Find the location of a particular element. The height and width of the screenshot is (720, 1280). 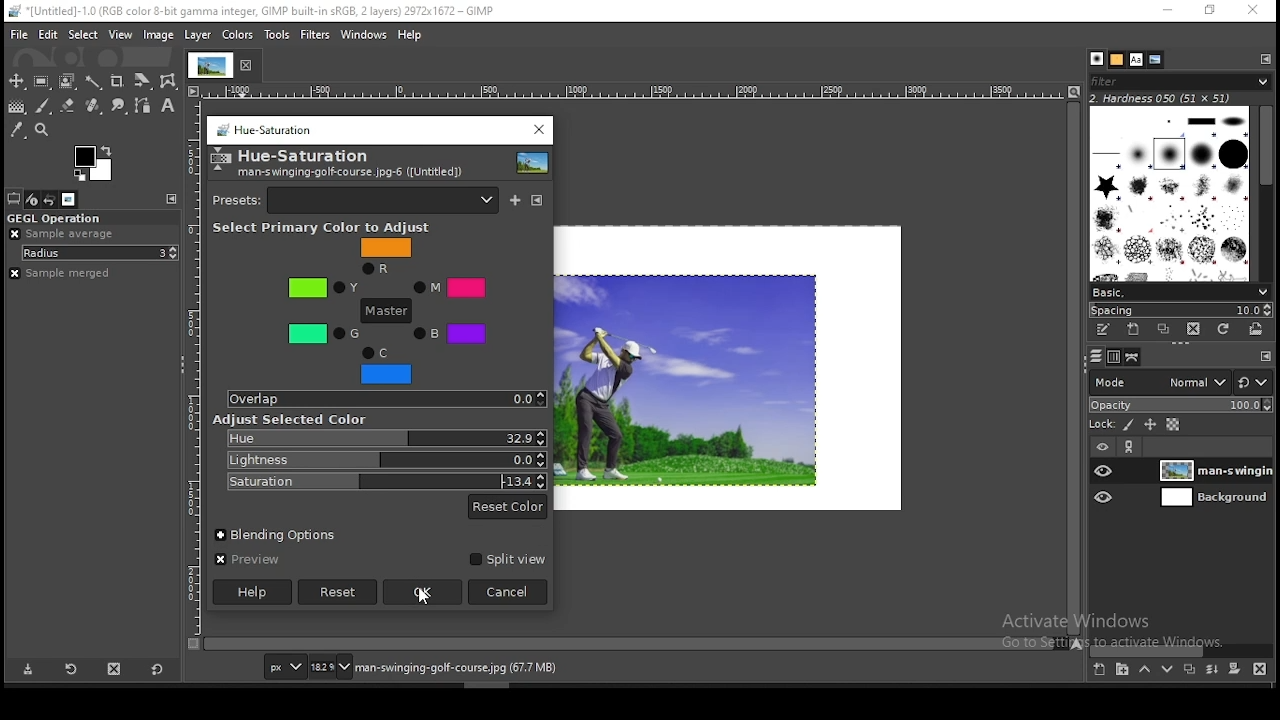

lock pixels is located at coordinates (1128, 425).